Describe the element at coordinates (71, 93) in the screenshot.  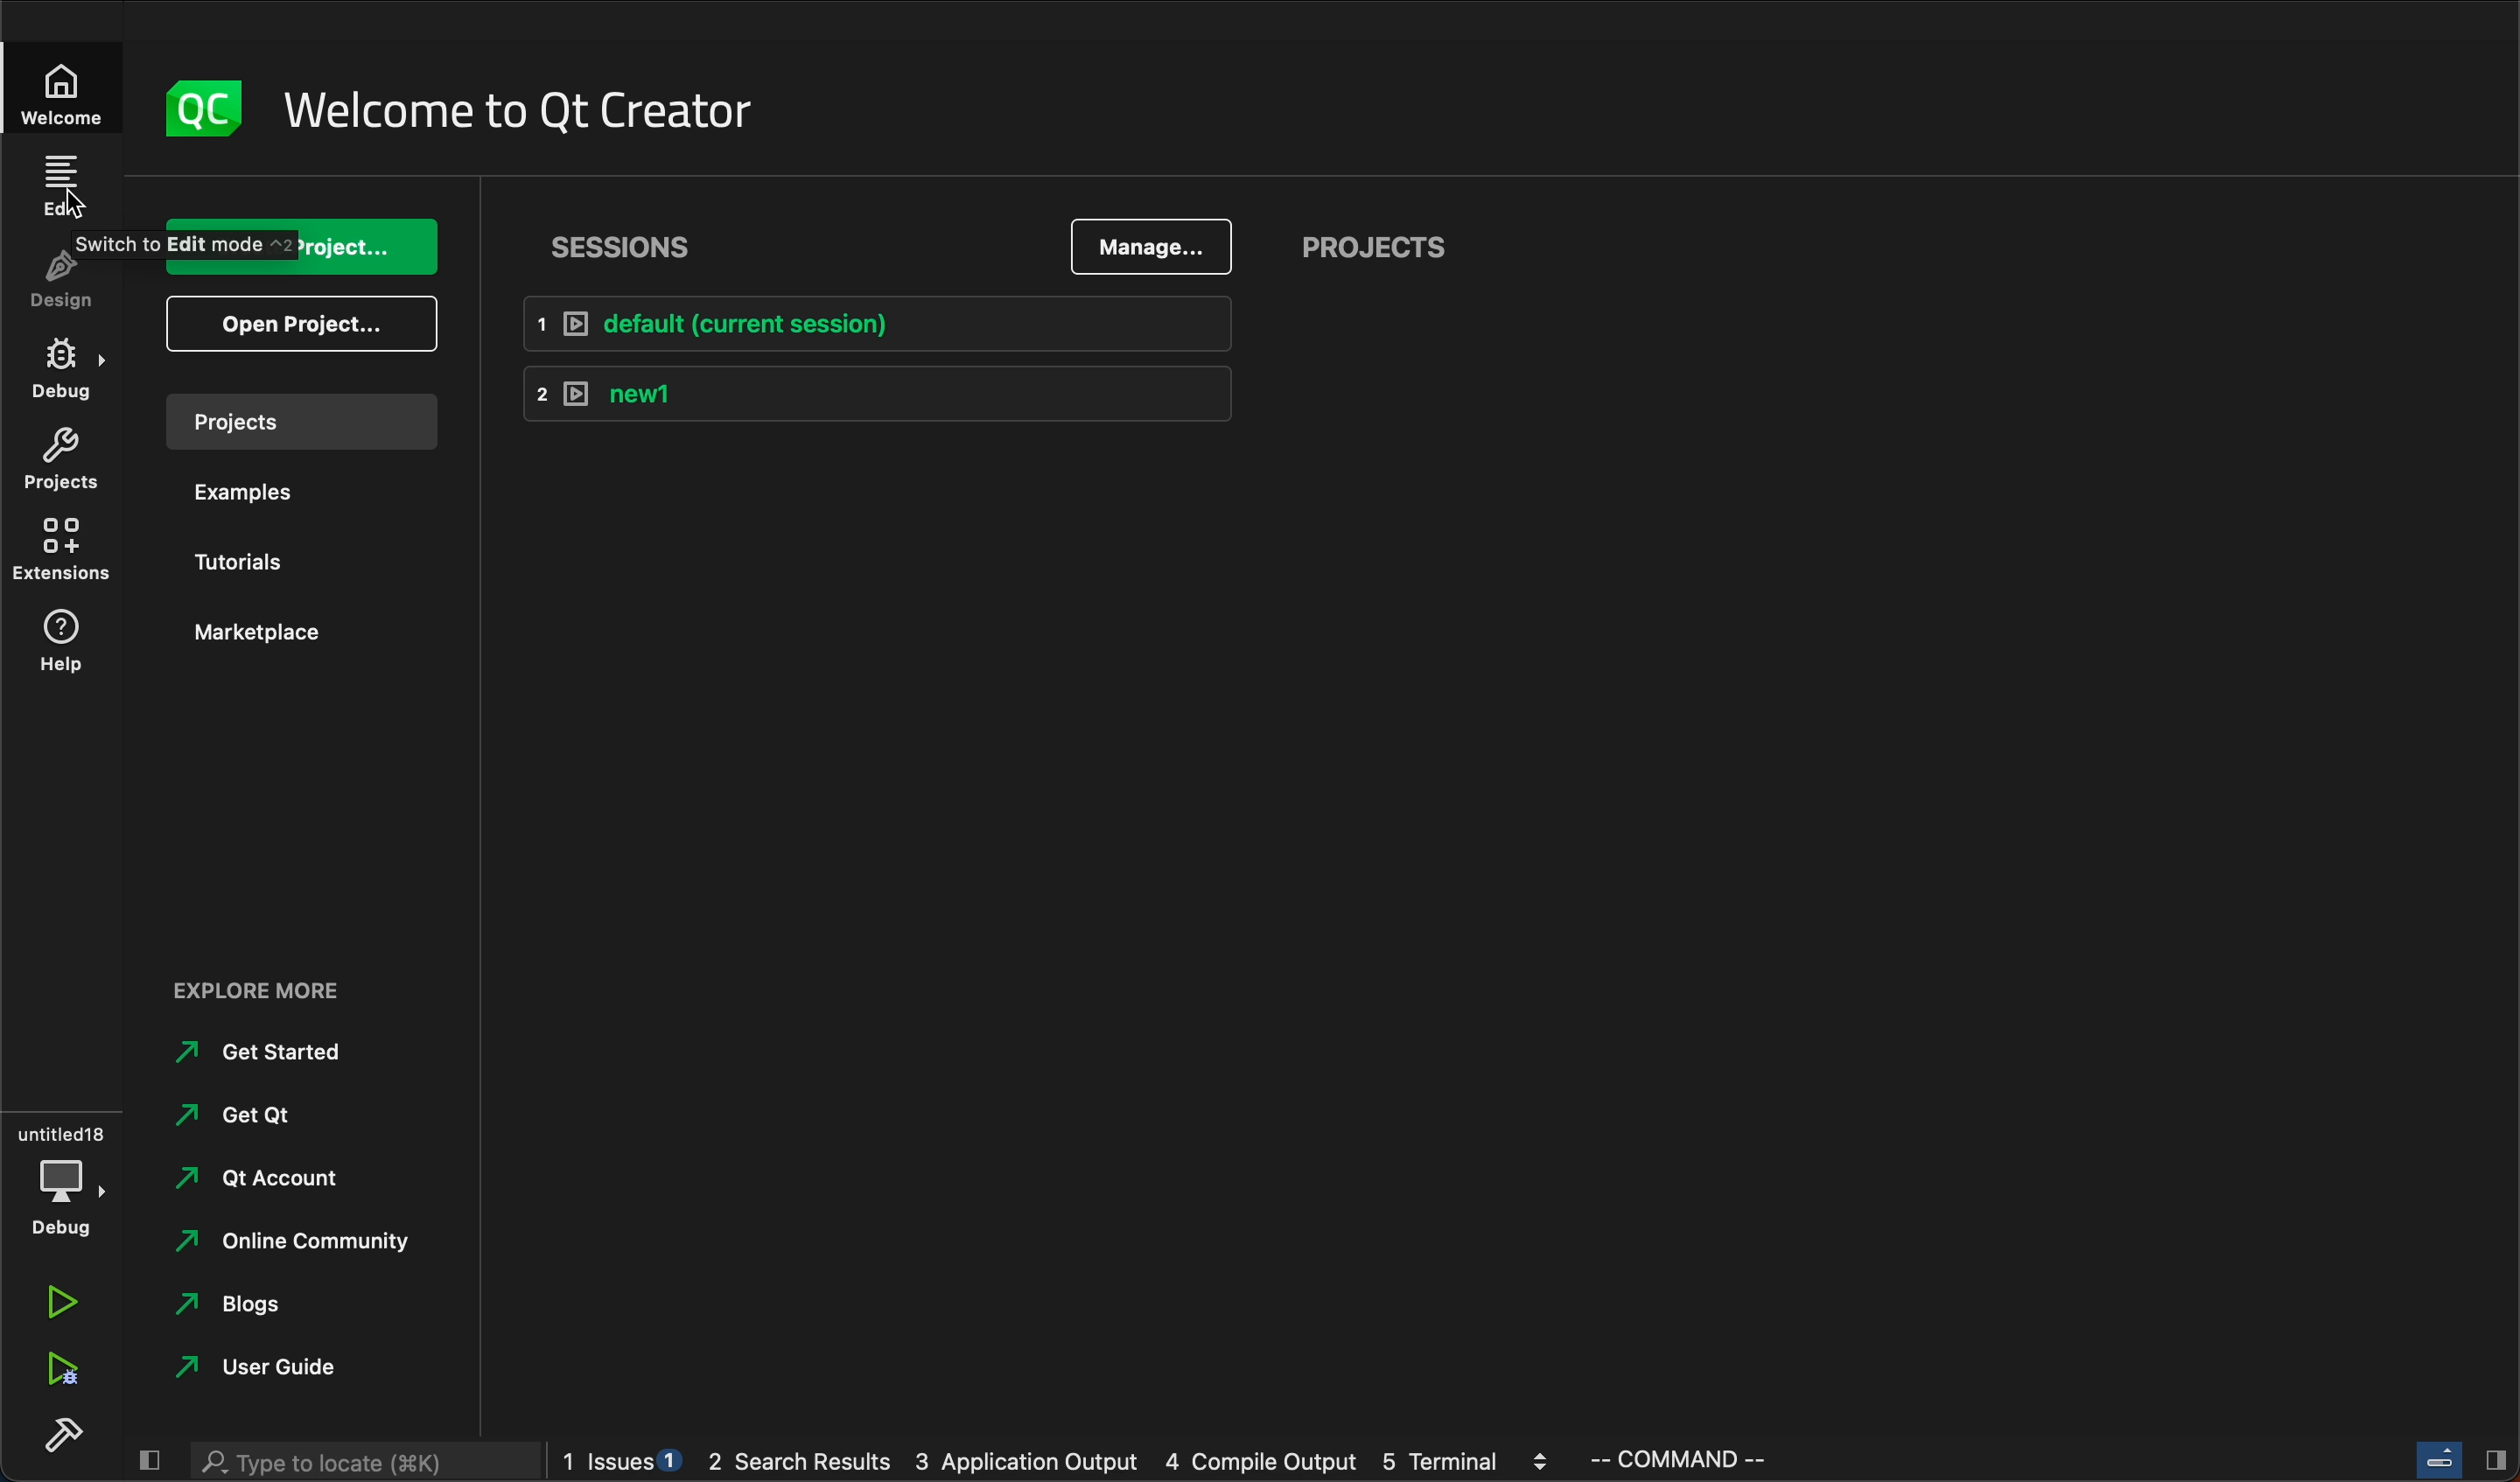
I see `welcome` at that location.